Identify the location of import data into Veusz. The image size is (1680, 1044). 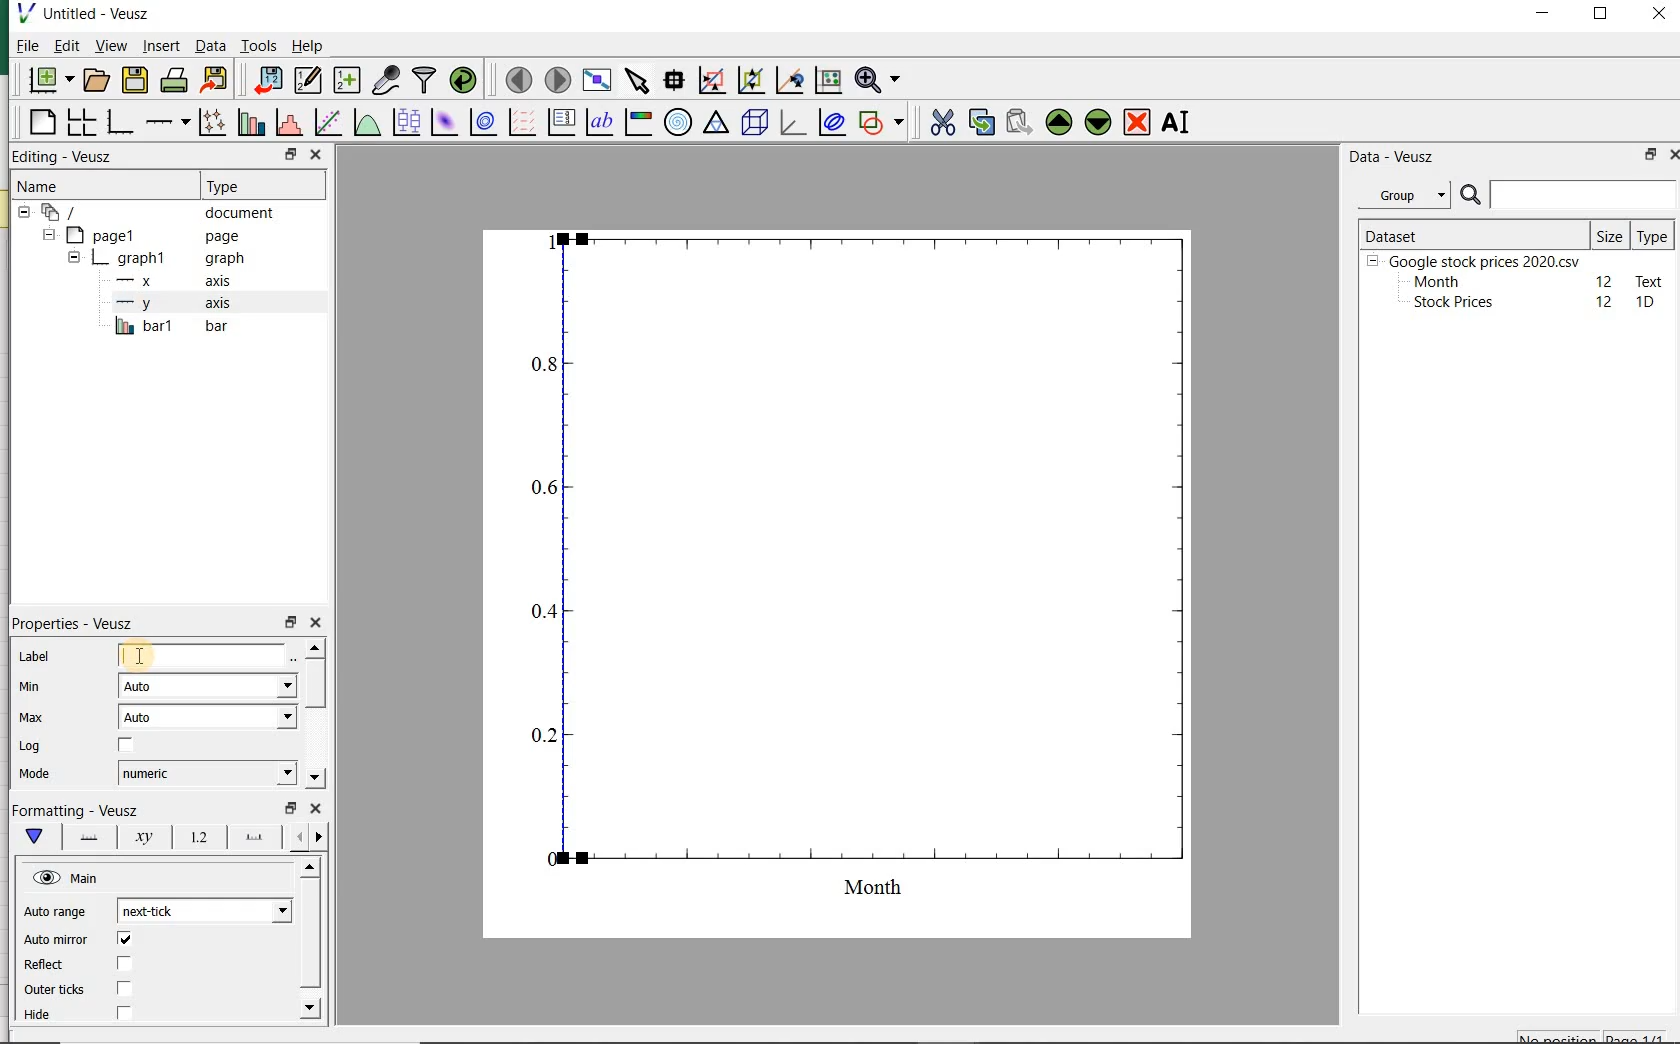
(264, 81).